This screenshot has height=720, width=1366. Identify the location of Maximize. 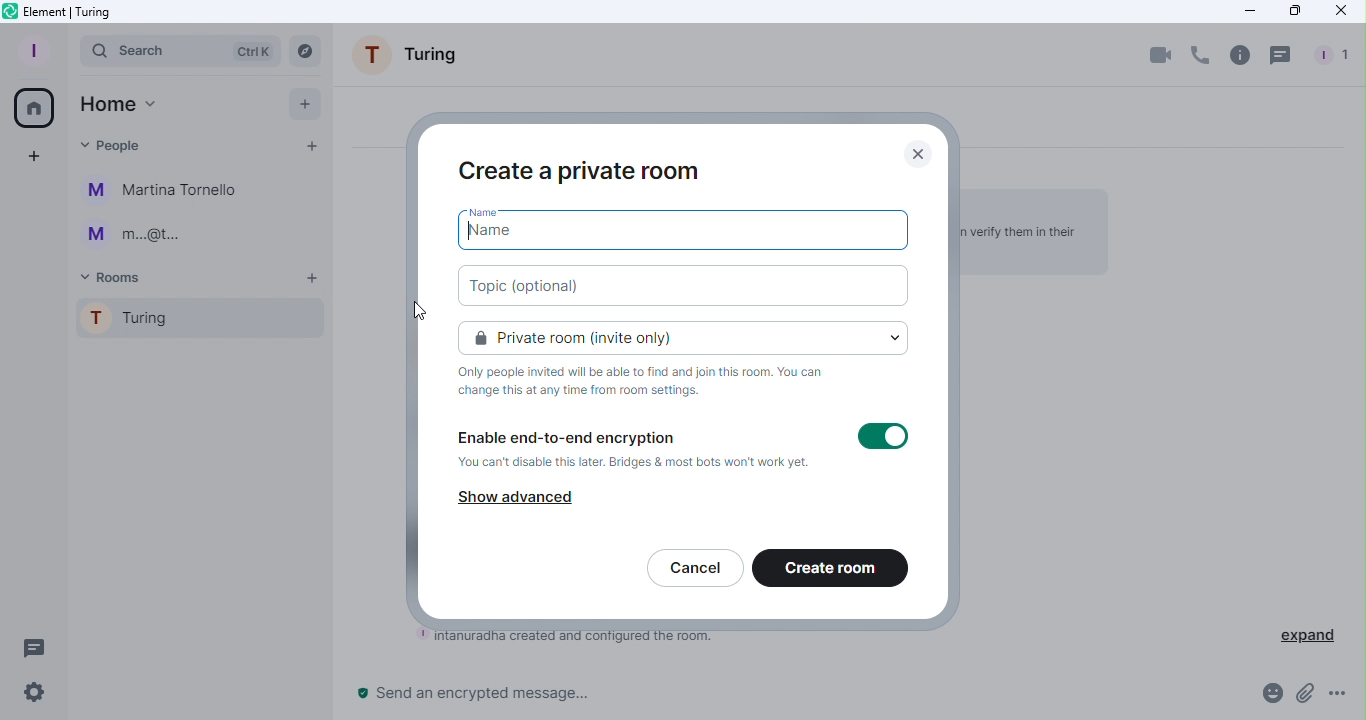
(1293, 11).